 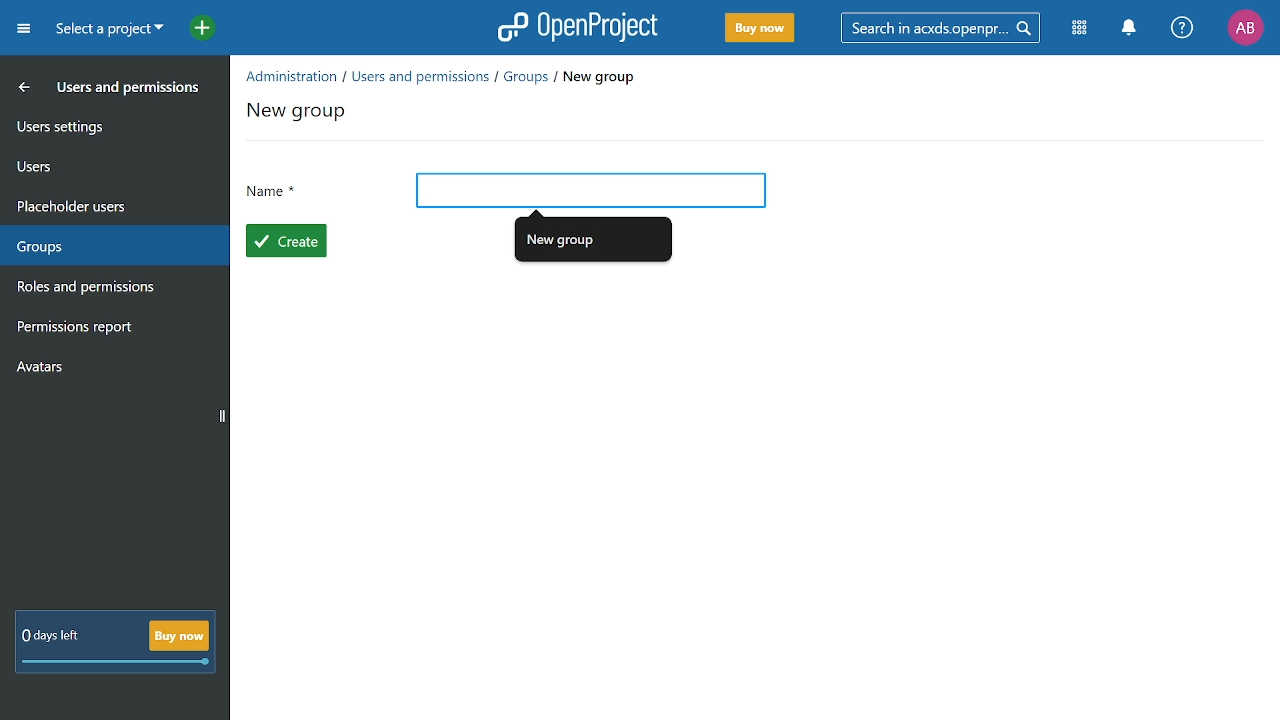 What do you see at coordinates (109, 30) in the screenshot?
I see `Current project` at bounding box center [109, 30].